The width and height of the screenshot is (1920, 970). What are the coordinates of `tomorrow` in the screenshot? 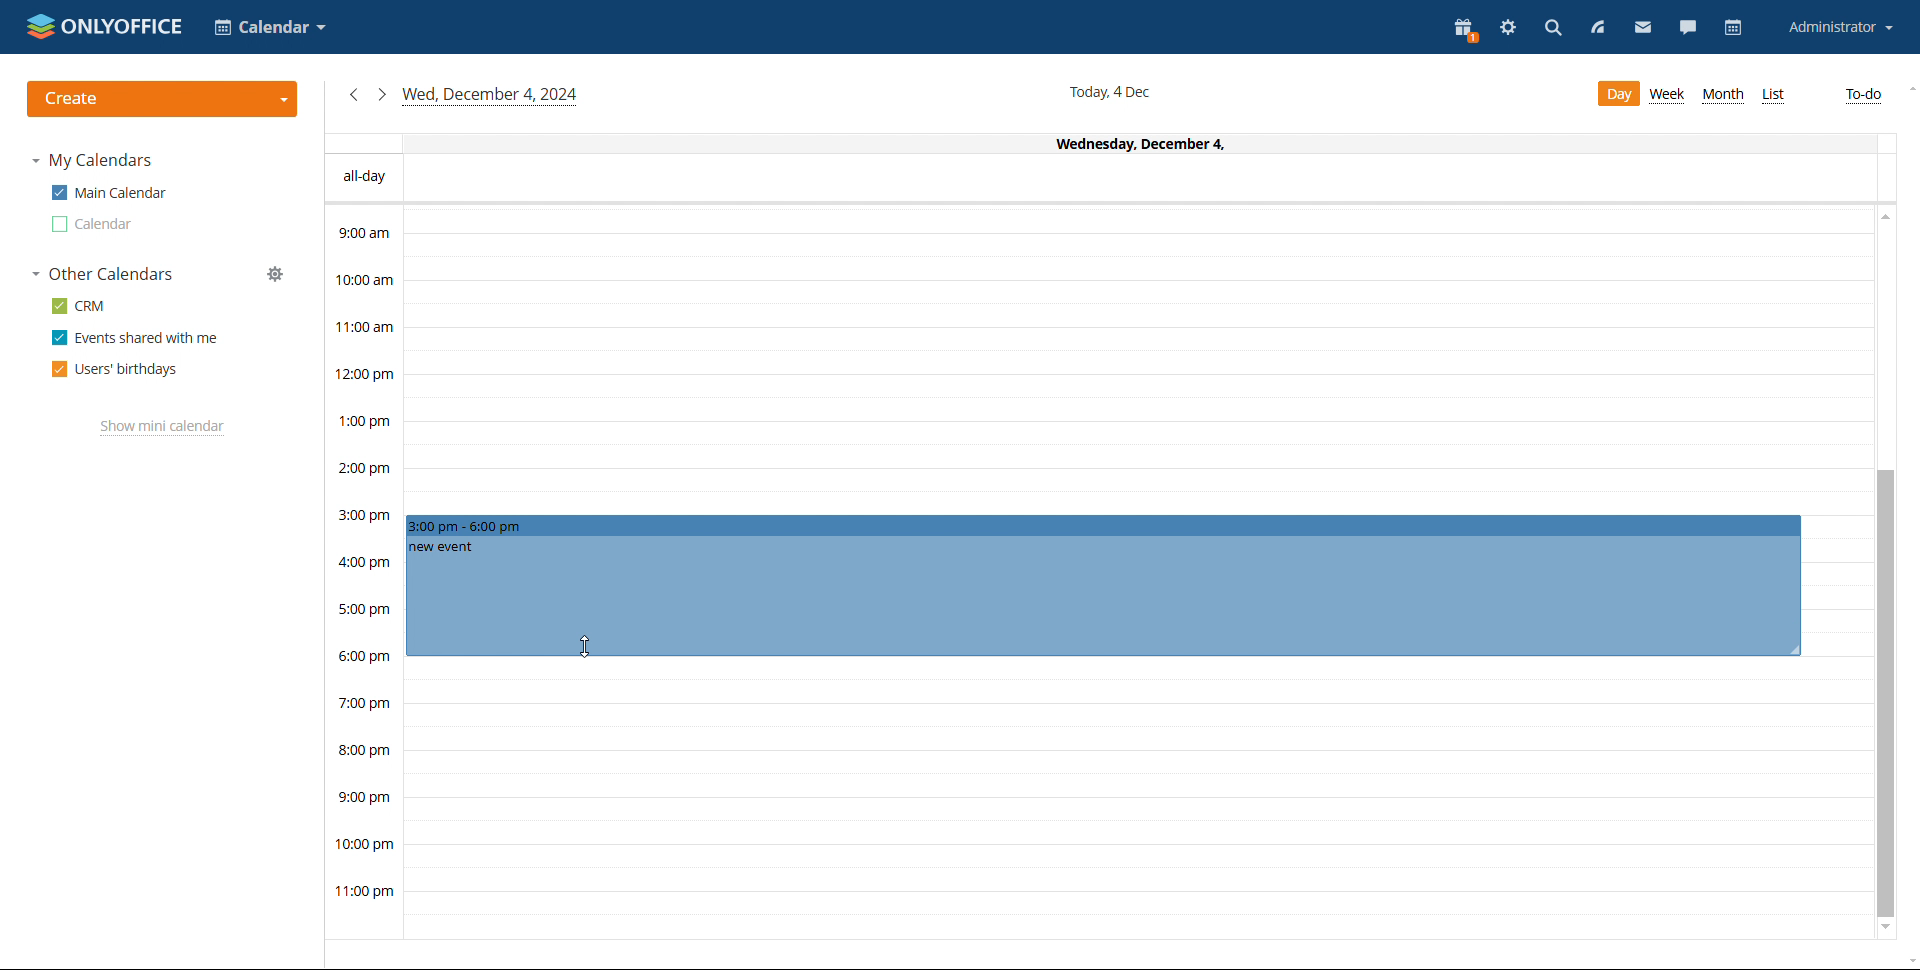 It's located at (381, 93).